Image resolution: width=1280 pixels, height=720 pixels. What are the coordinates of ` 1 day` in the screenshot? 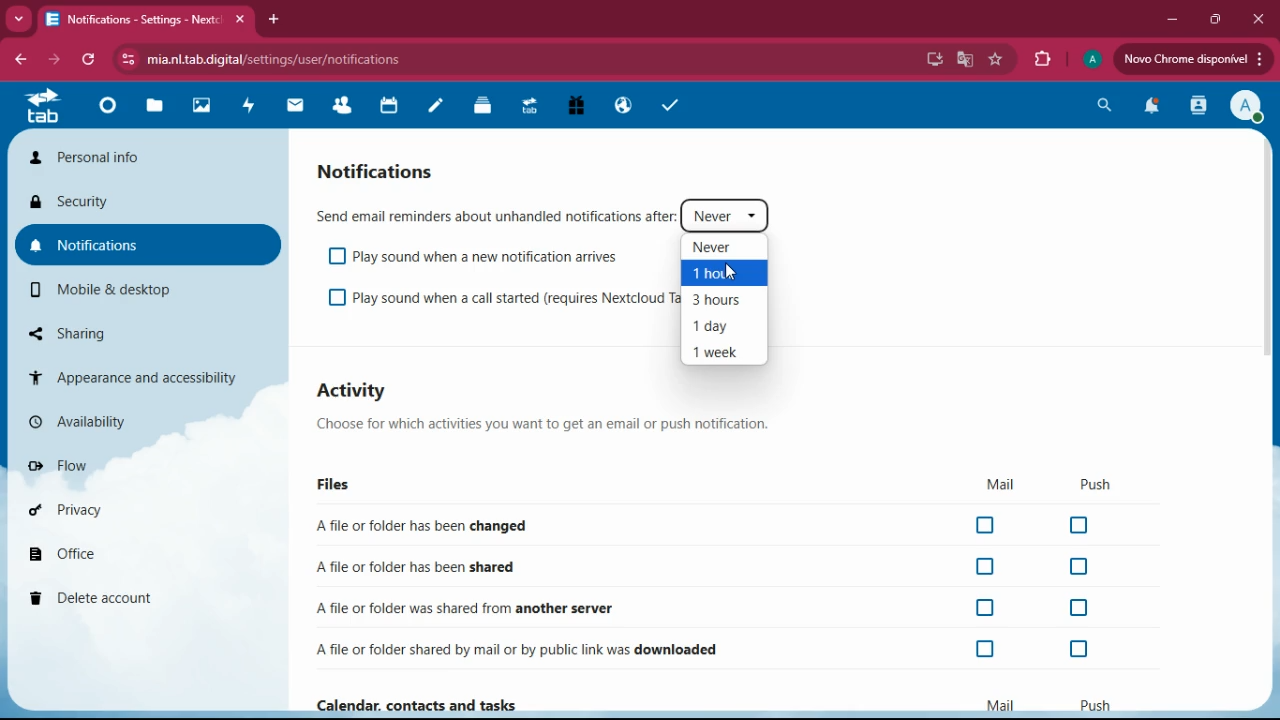 It's located at (720, 328).